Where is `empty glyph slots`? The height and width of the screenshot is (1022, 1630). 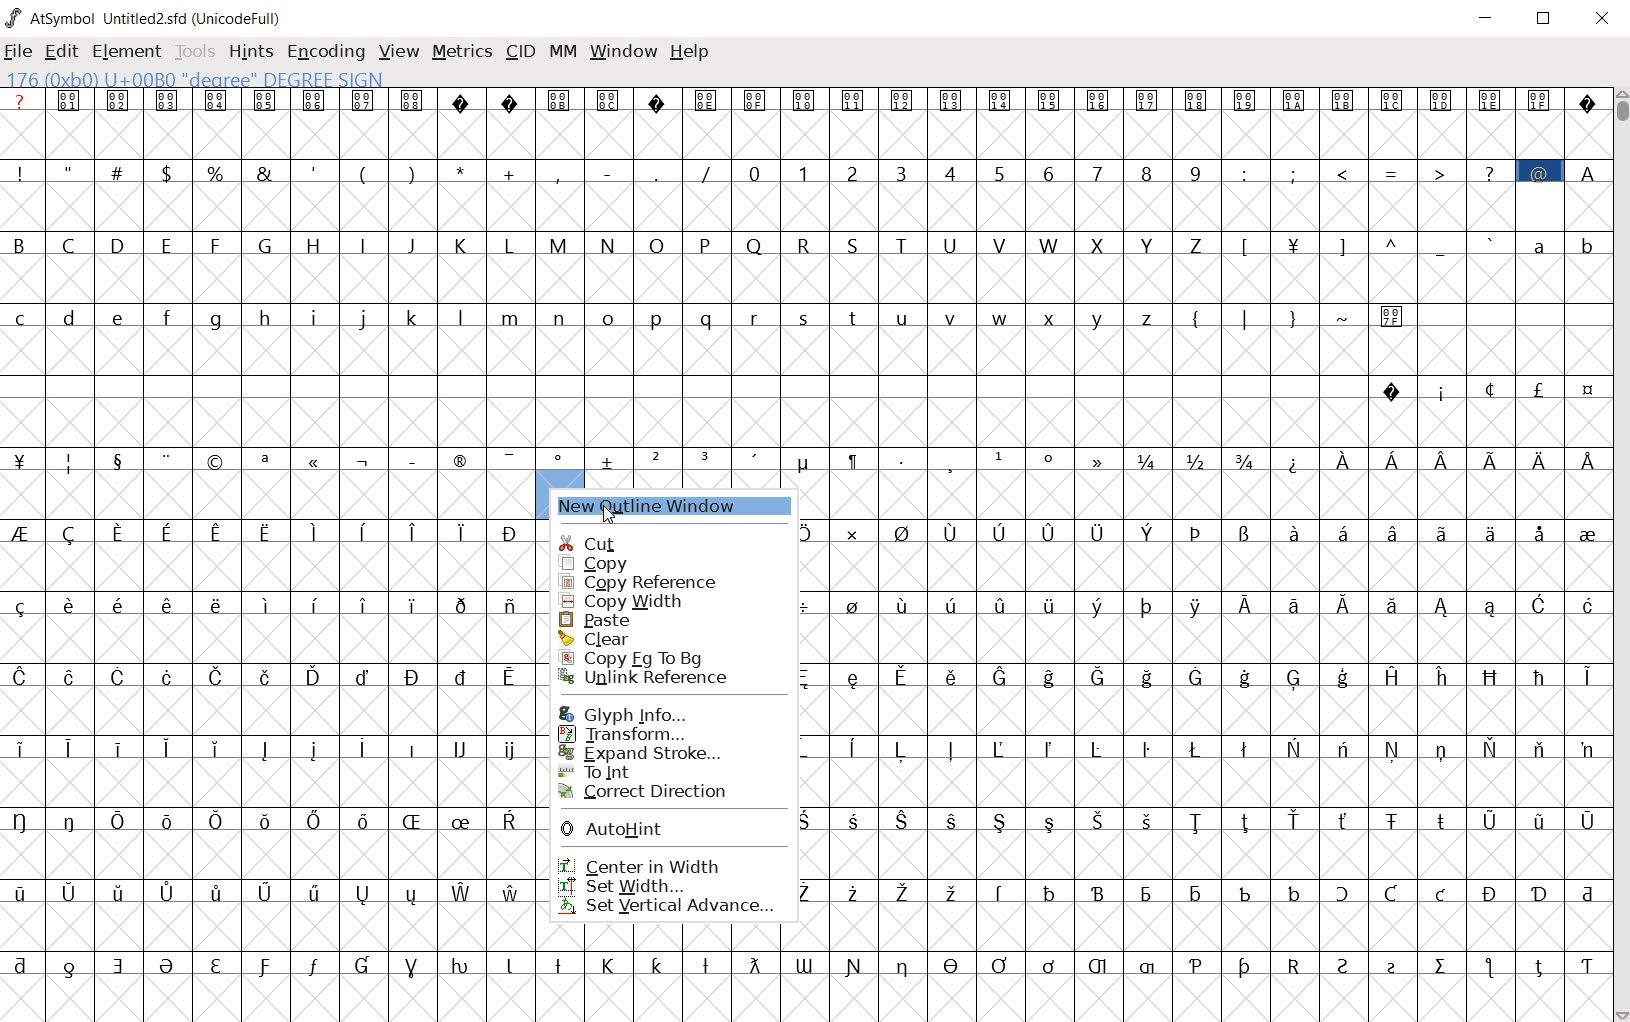 empty glyph slots is located at coordinates (271, 496).